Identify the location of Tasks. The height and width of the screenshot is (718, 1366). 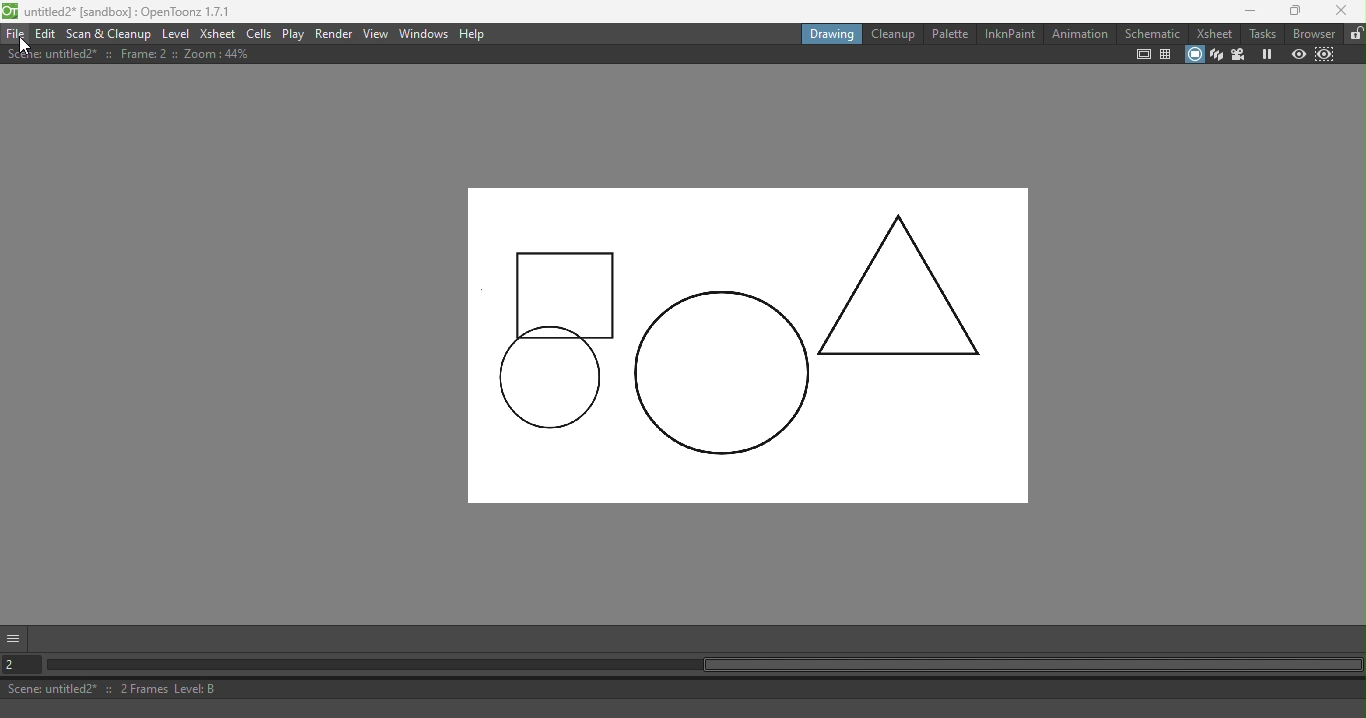
(1262, 32).